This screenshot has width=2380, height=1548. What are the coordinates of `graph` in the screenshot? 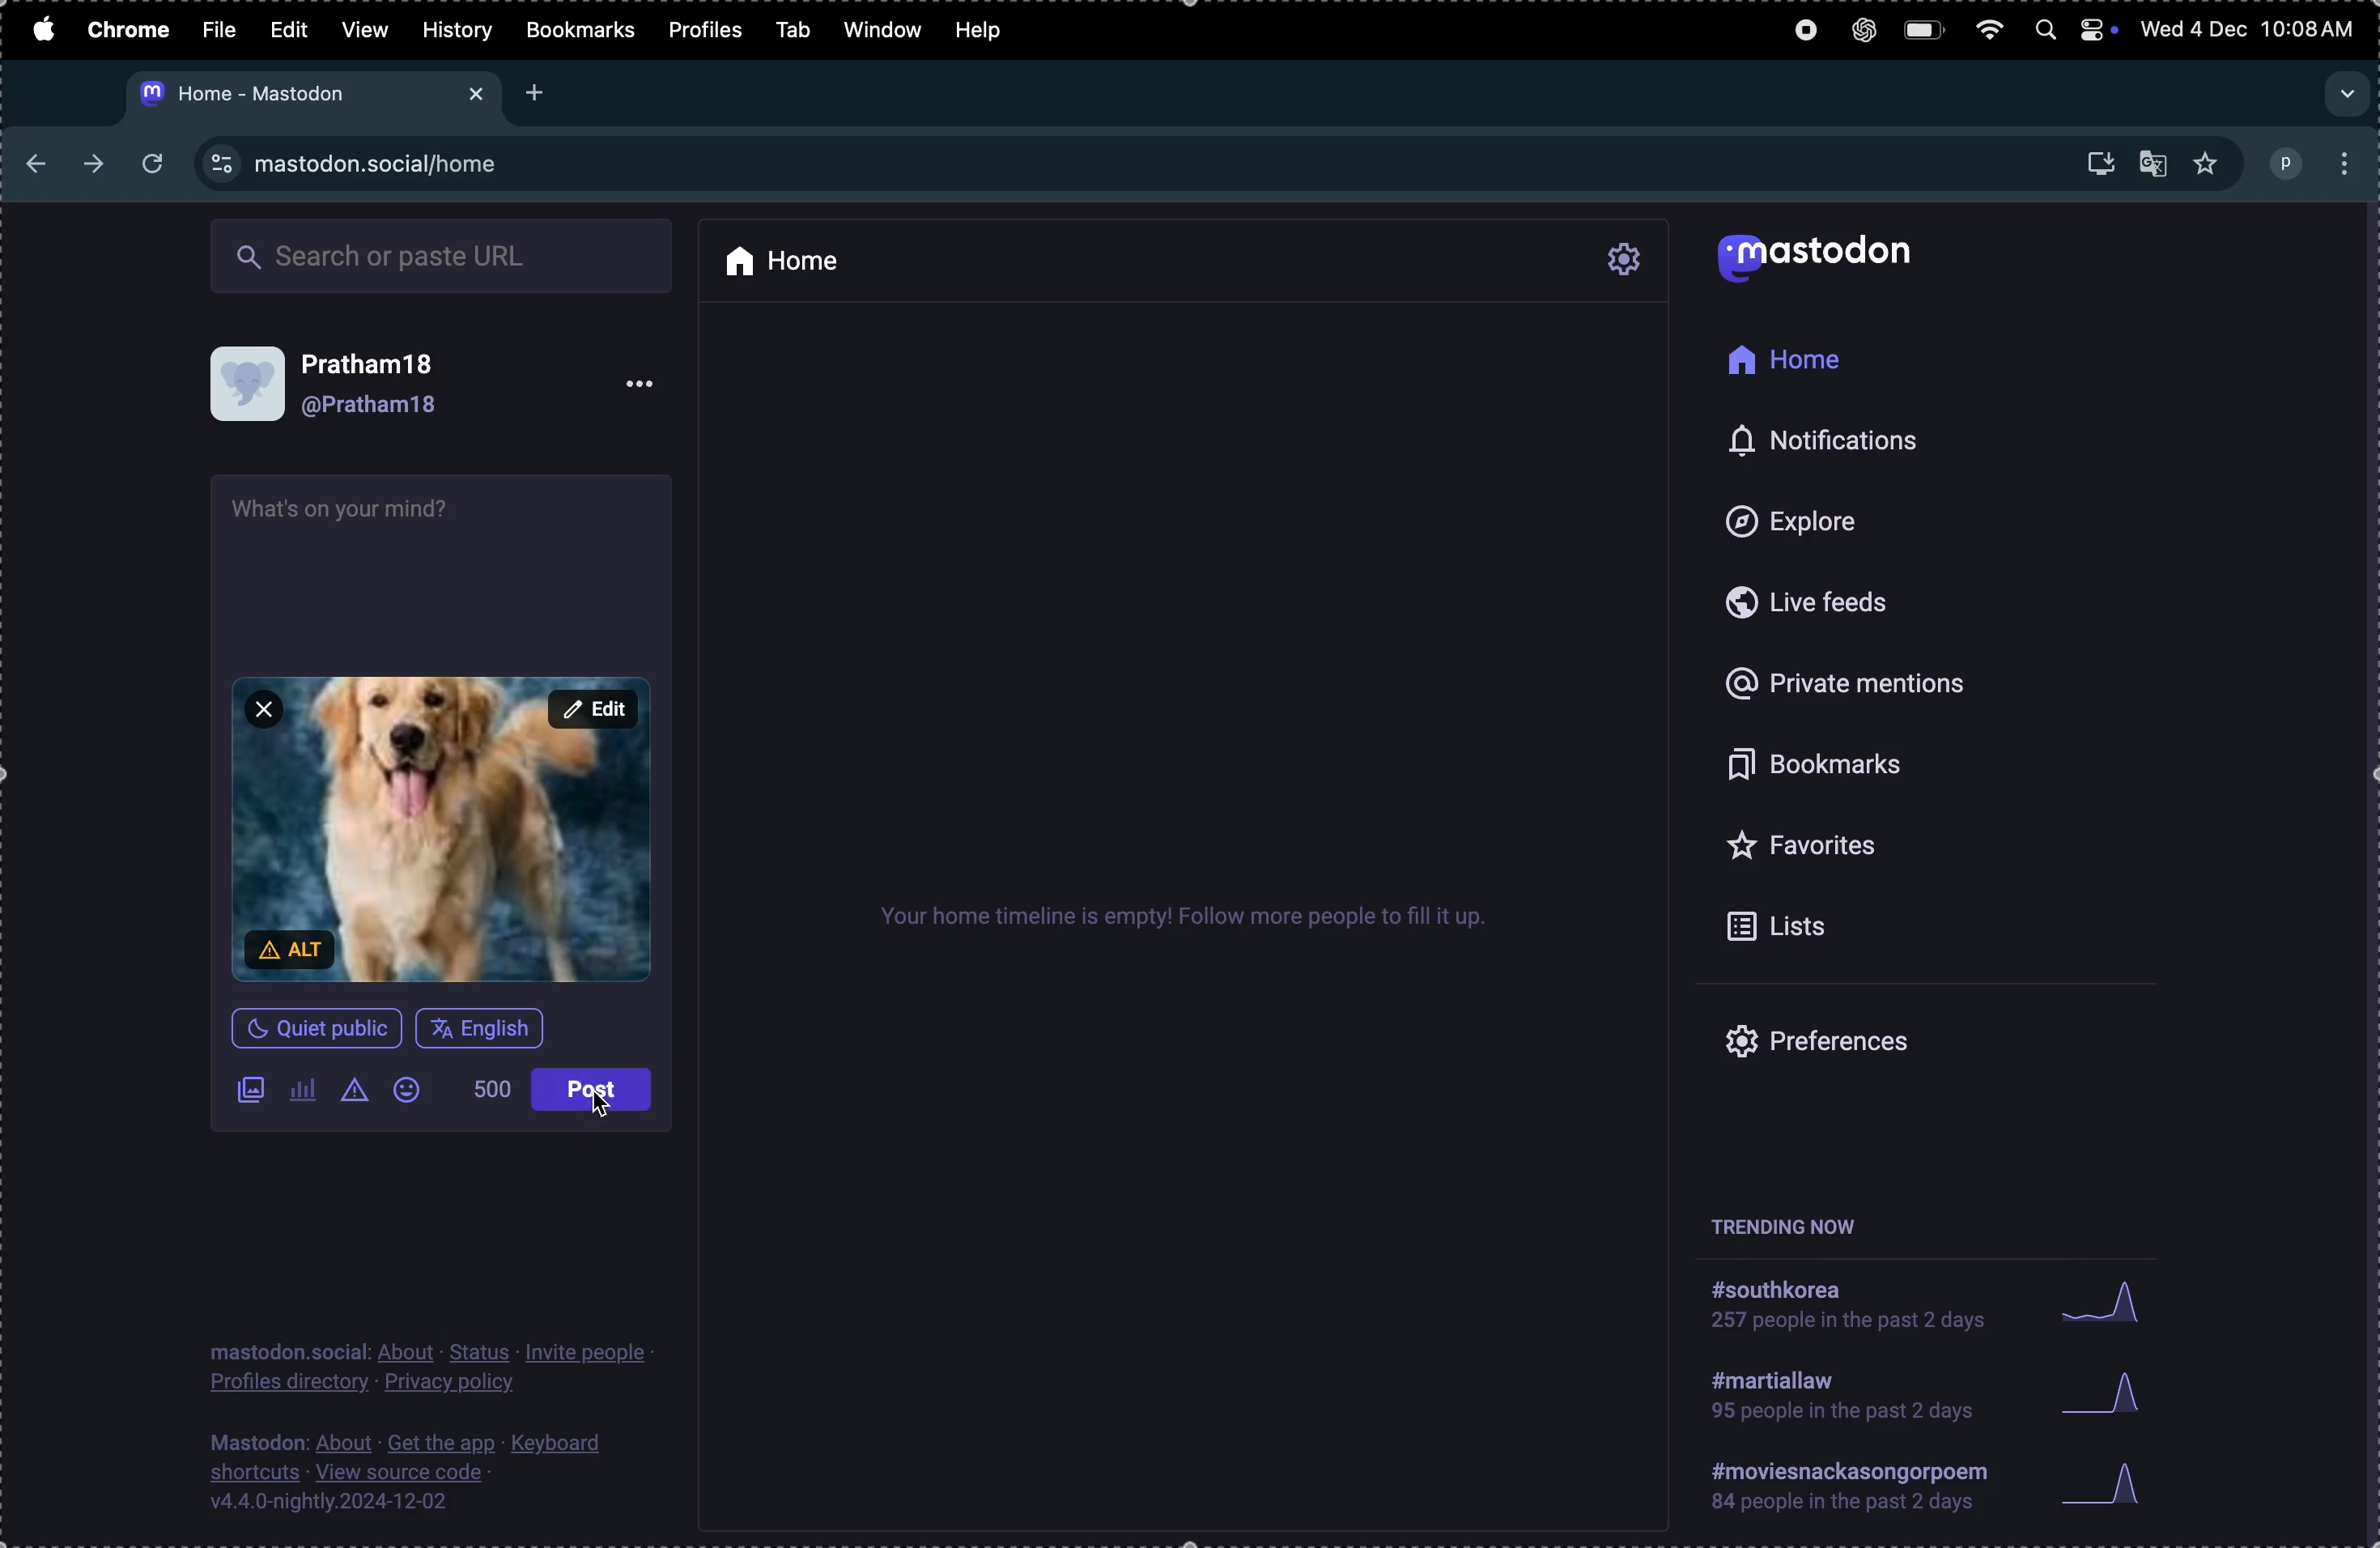 It's located at (2107, 1393).